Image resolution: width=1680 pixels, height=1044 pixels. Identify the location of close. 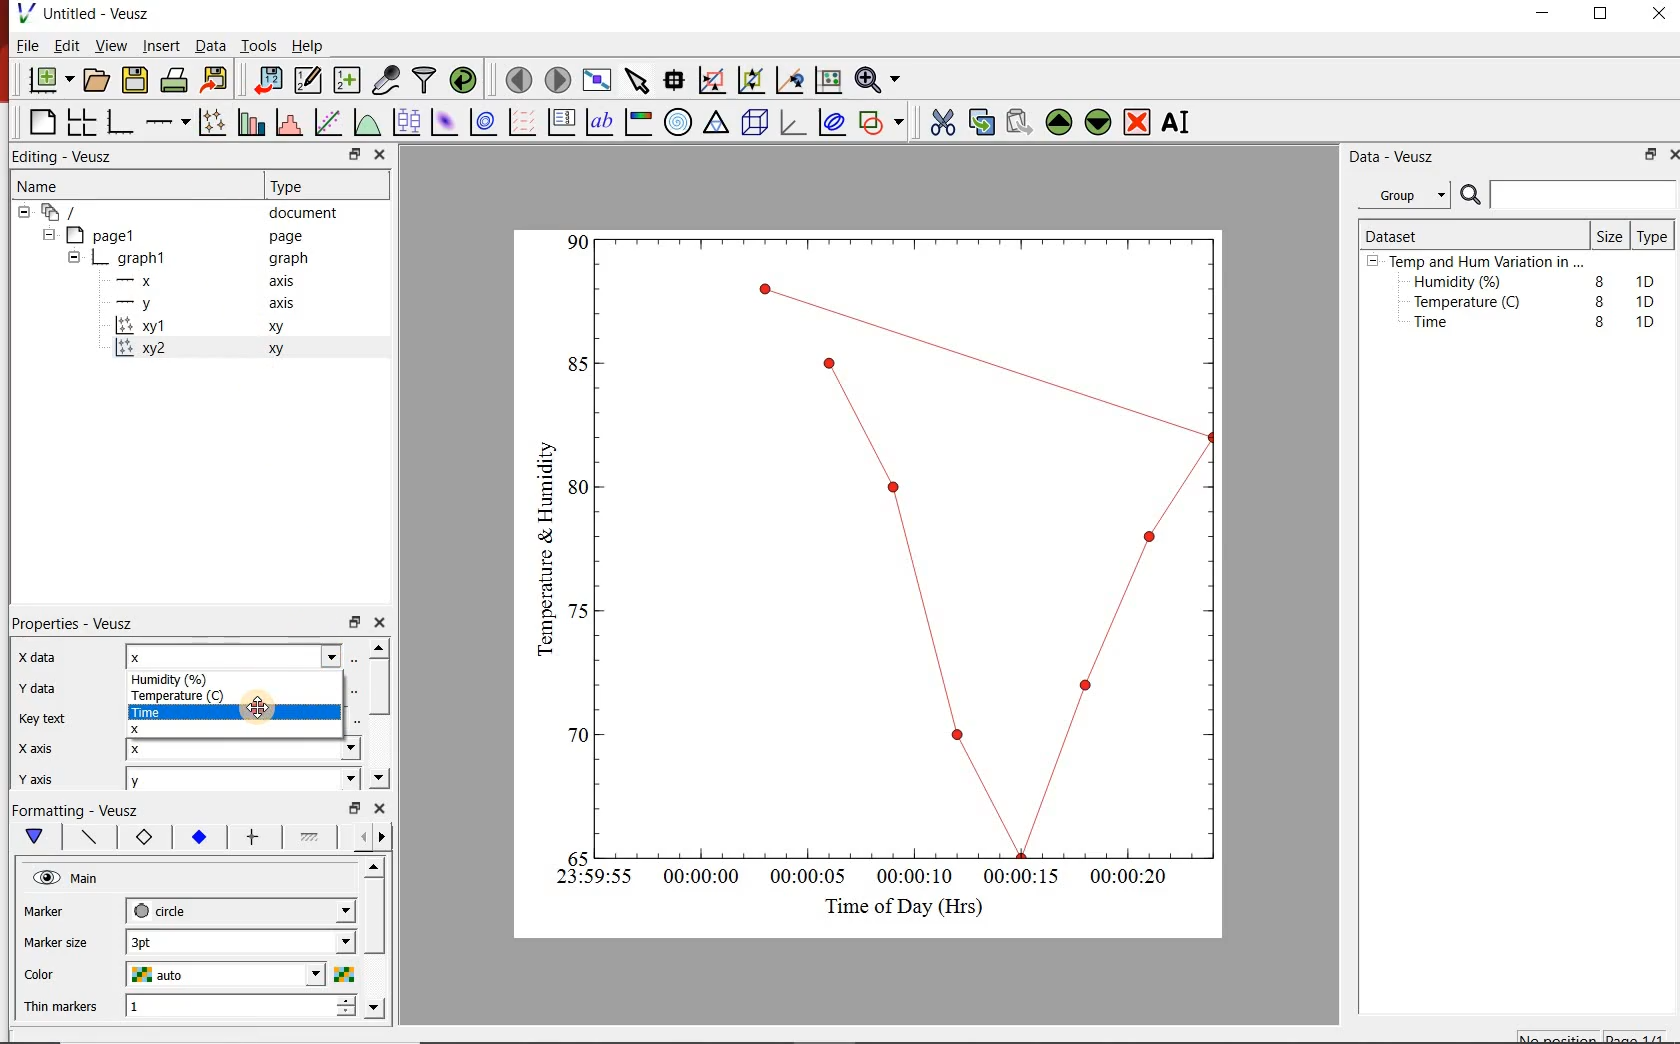
(382, 810).